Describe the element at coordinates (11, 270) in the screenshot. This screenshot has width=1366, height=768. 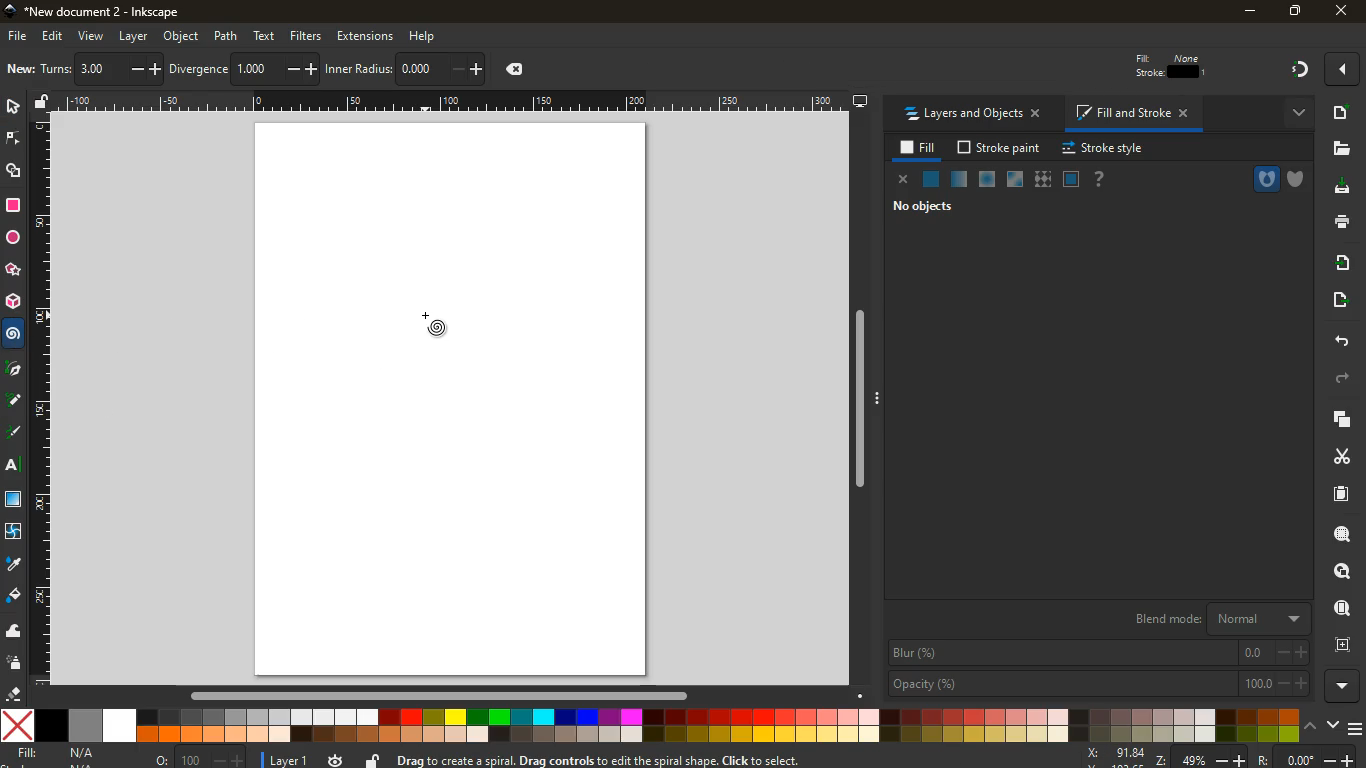
I see `star` at that location.